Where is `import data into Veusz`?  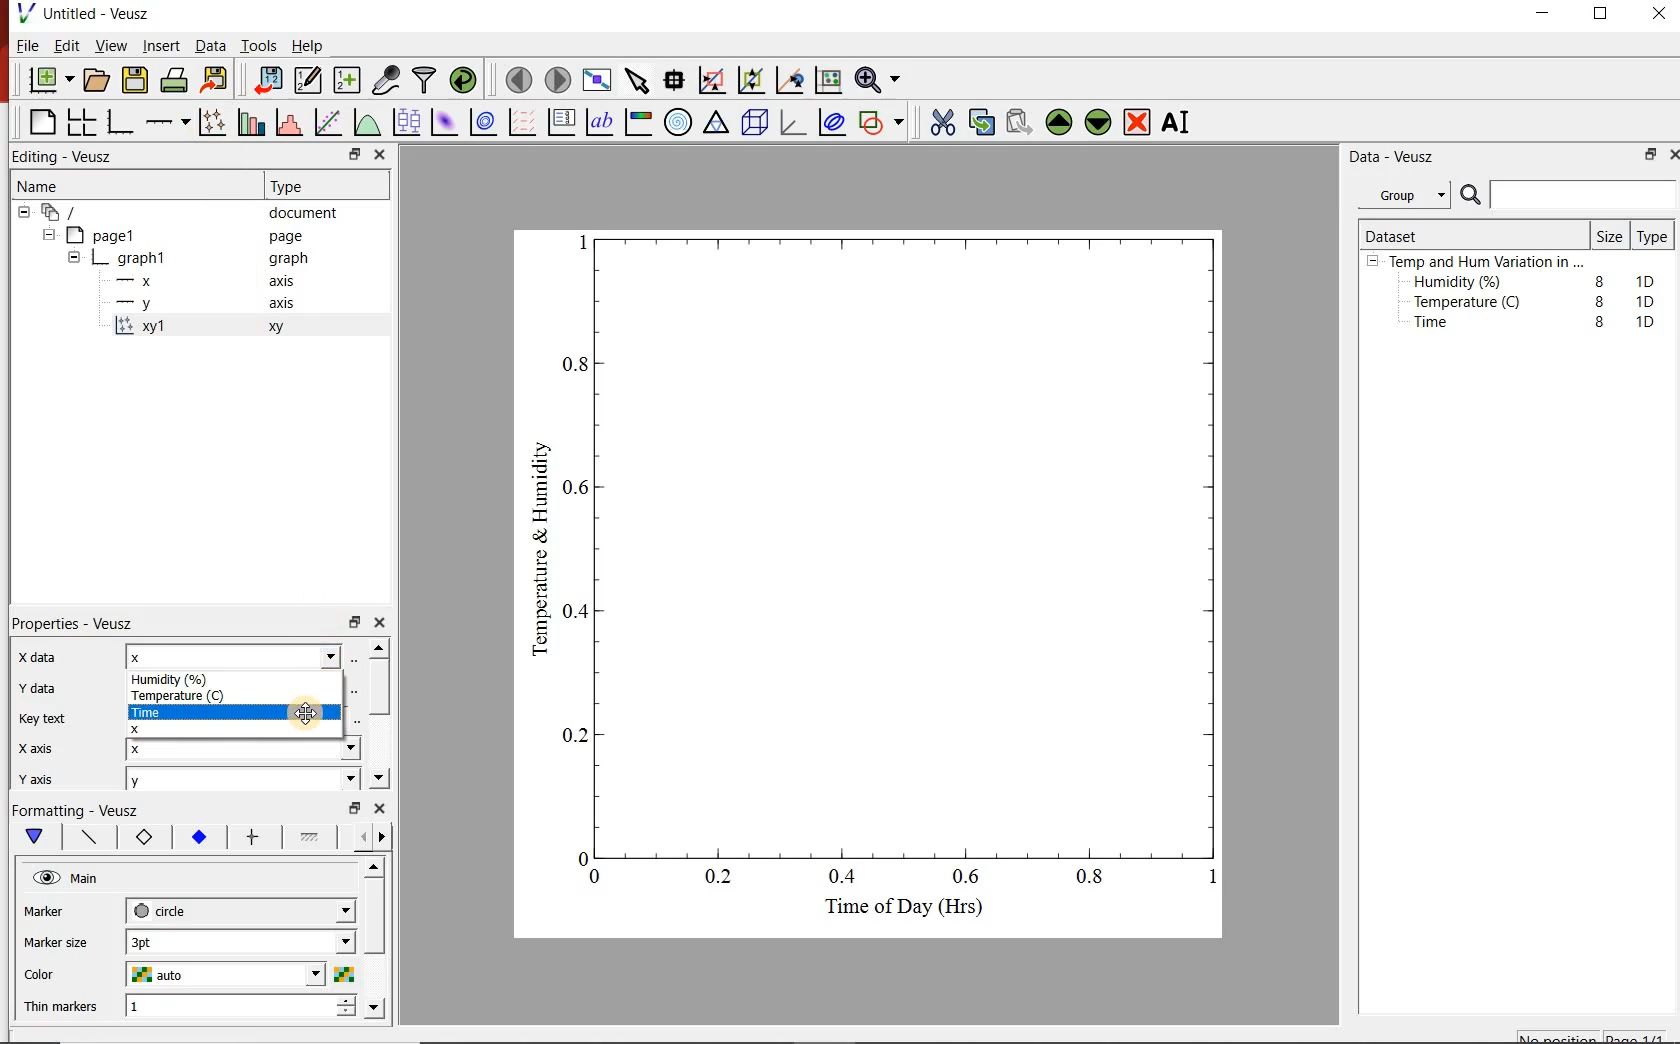 import data into Veusz is located at coordinates (267, 78).